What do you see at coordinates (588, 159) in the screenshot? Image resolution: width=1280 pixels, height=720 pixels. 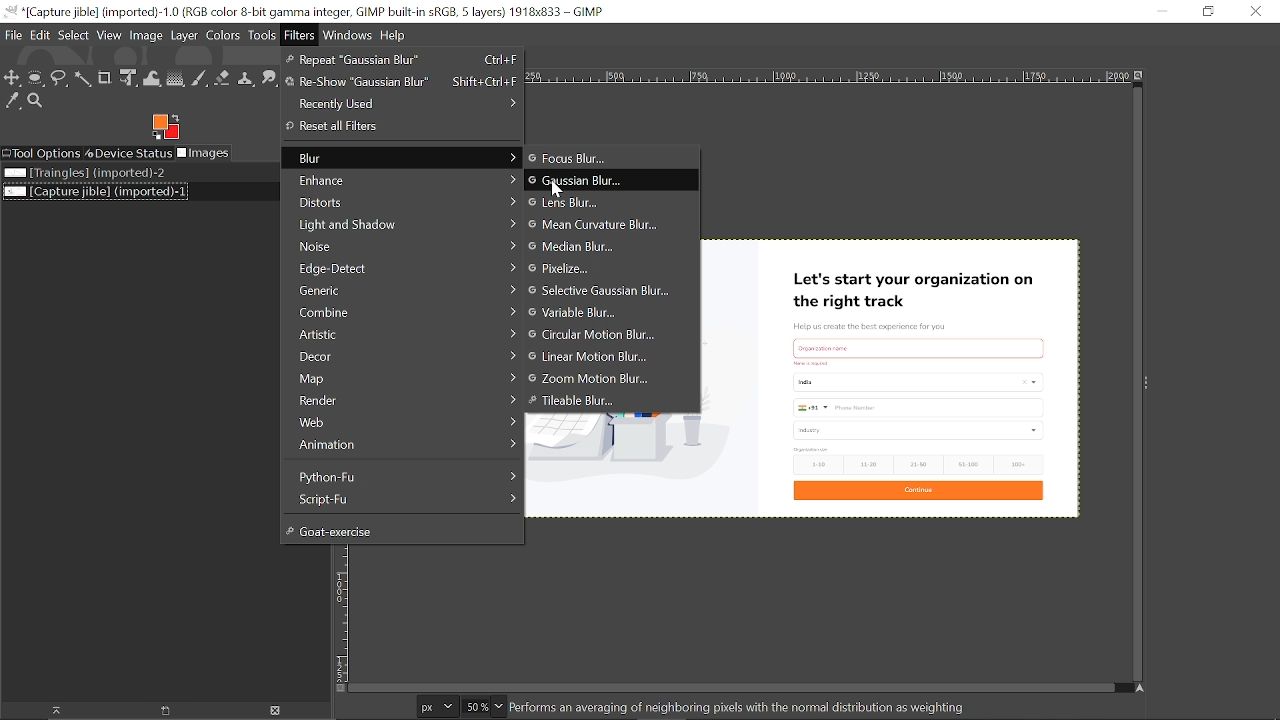 I see `Focus Blur` at bounding box center [588, 159].